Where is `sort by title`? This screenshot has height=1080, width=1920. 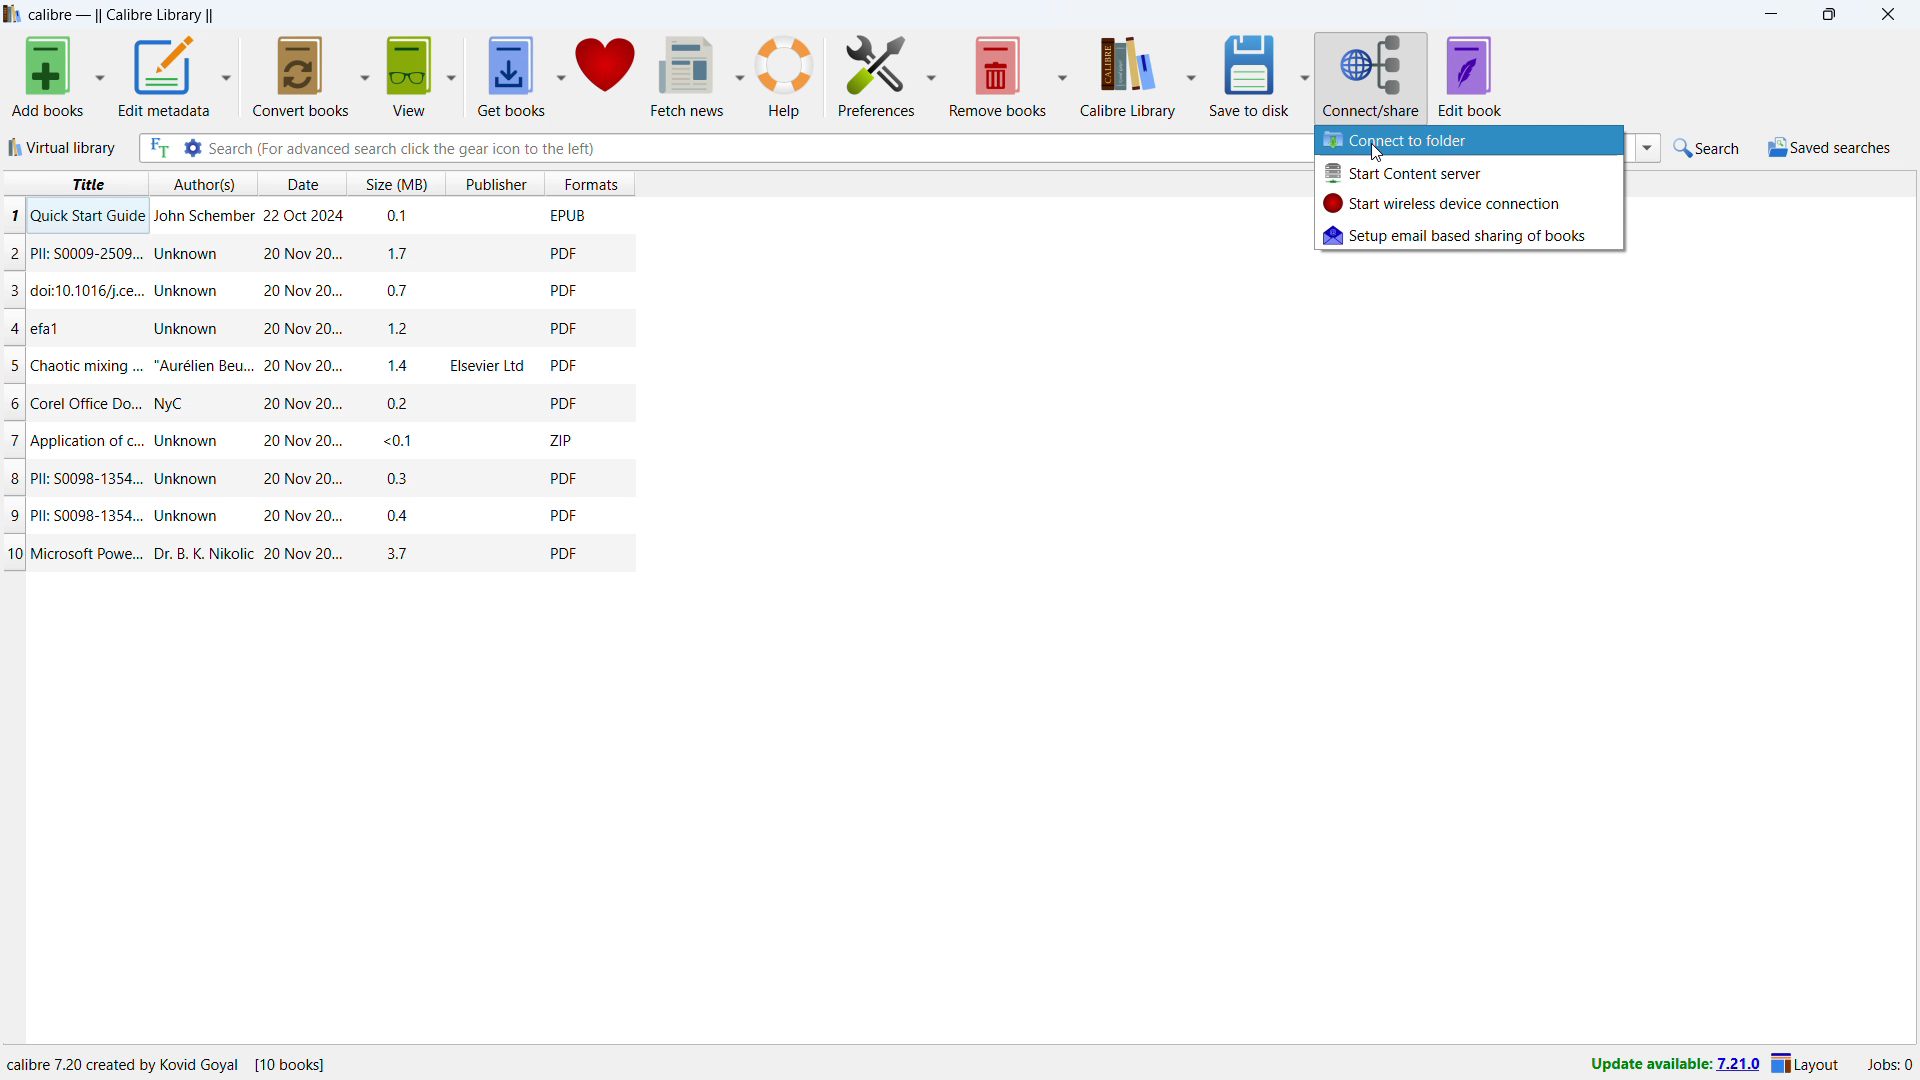 sort by title is located at coordinates (74, 184).